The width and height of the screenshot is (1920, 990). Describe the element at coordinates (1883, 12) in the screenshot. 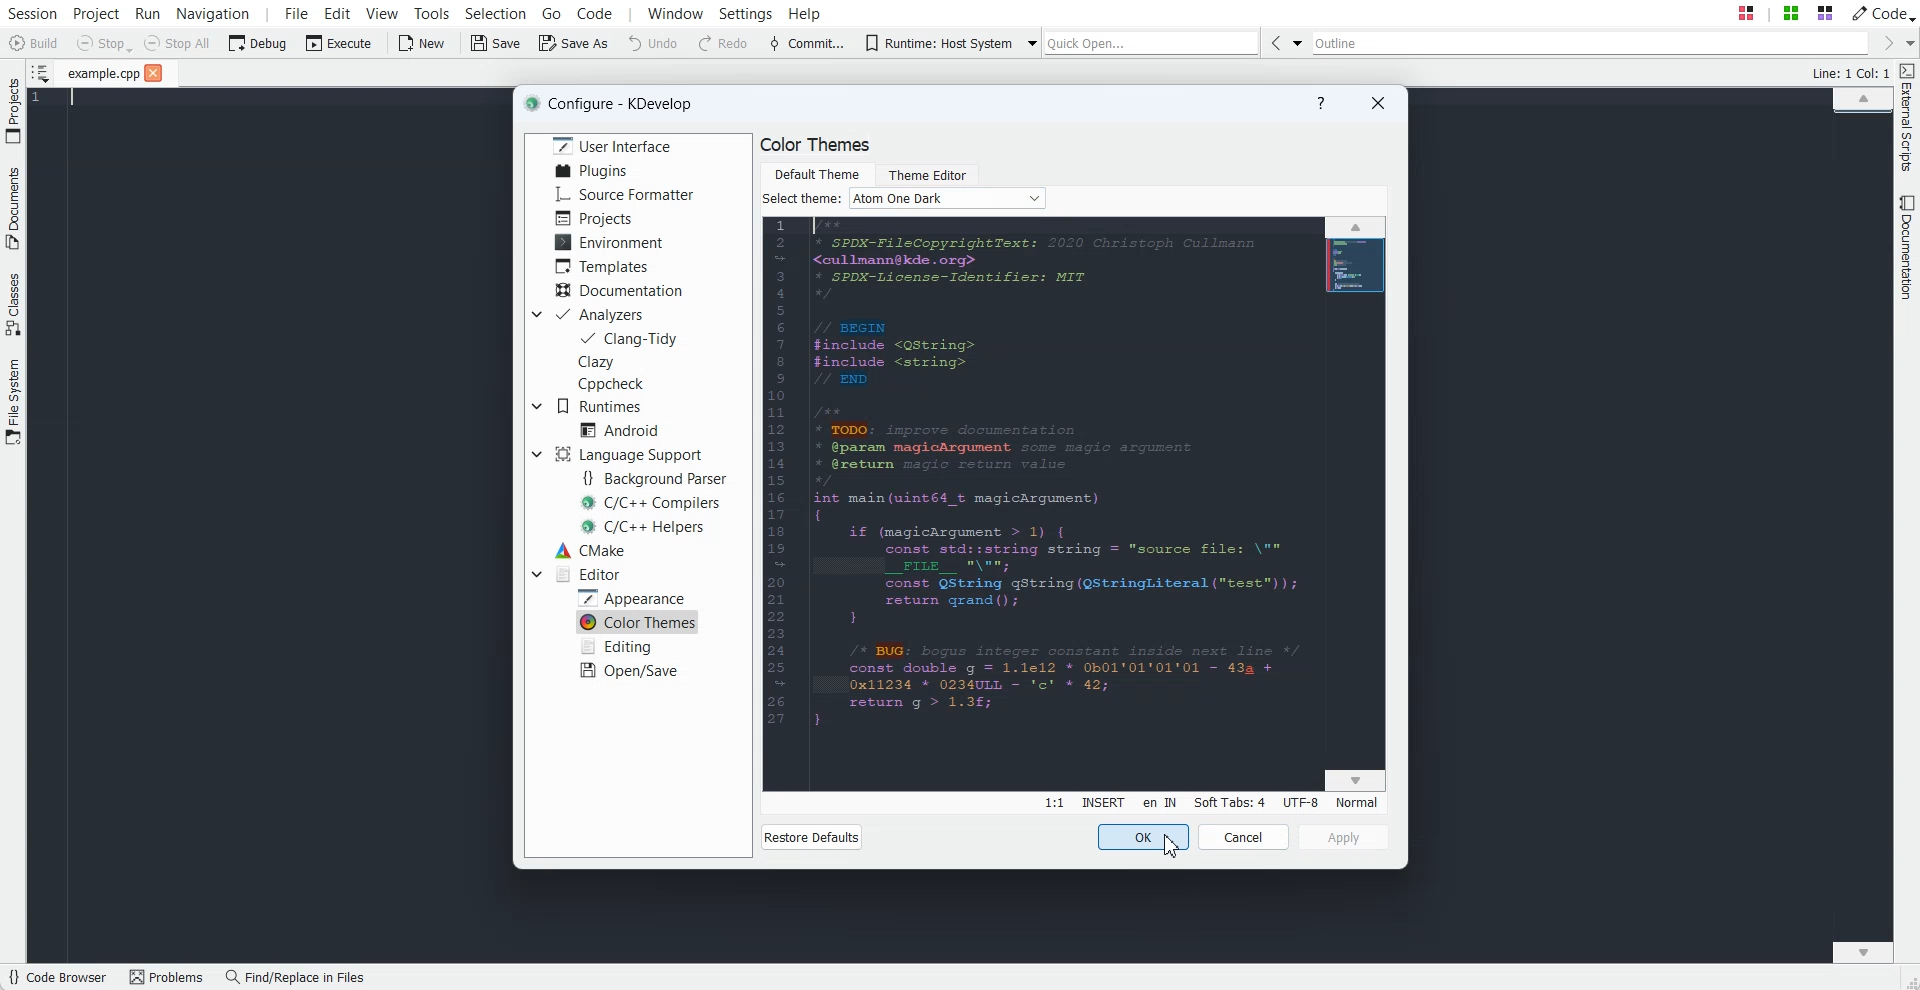

I see `Code` at that location.